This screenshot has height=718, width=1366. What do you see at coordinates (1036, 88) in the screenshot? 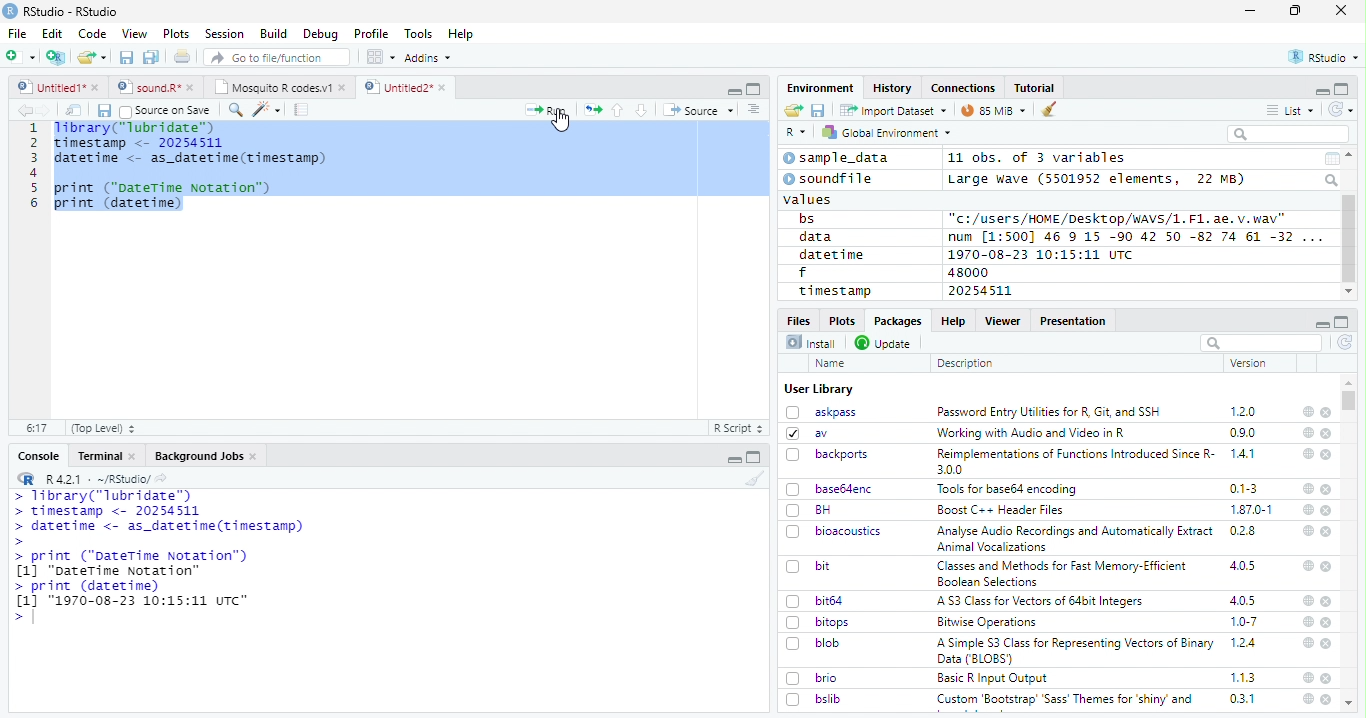
I see `Tutorial` at bounding box center [1036, 88].